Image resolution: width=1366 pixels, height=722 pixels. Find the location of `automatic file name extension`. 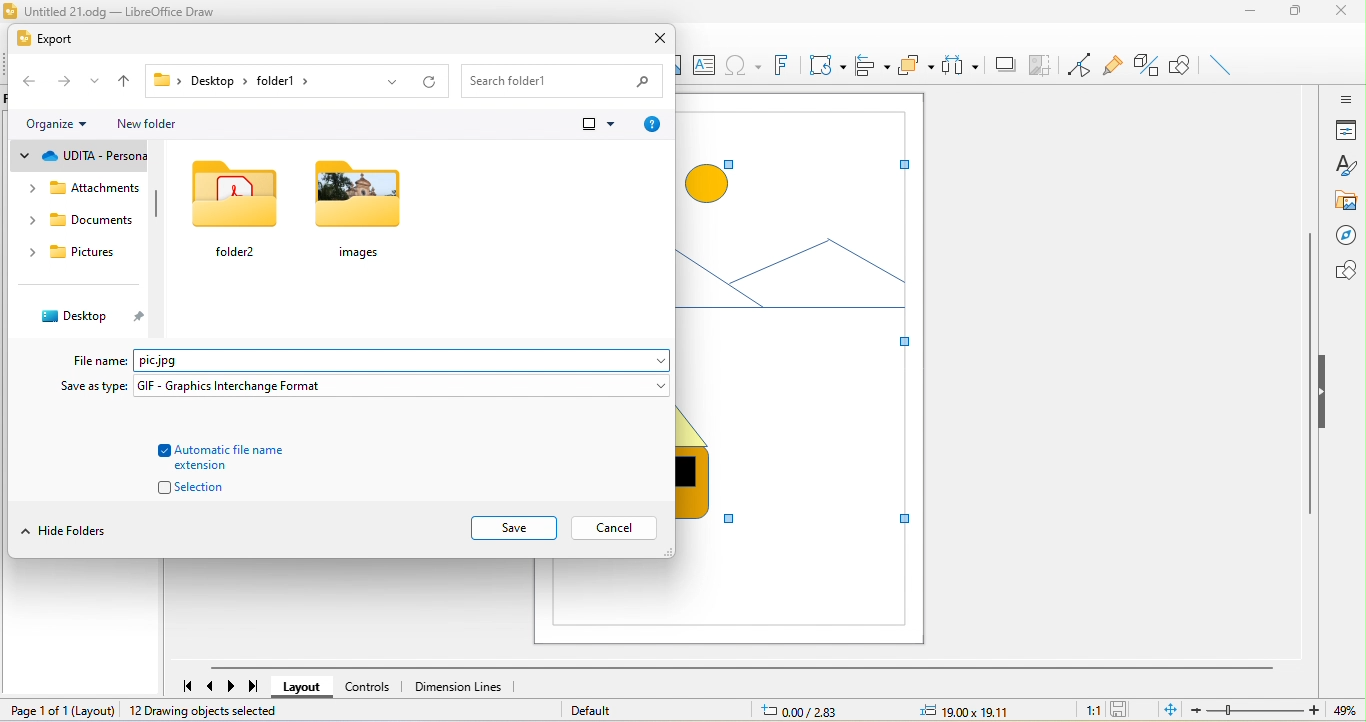

automatic file name extension is located at coordinates (232, 457).